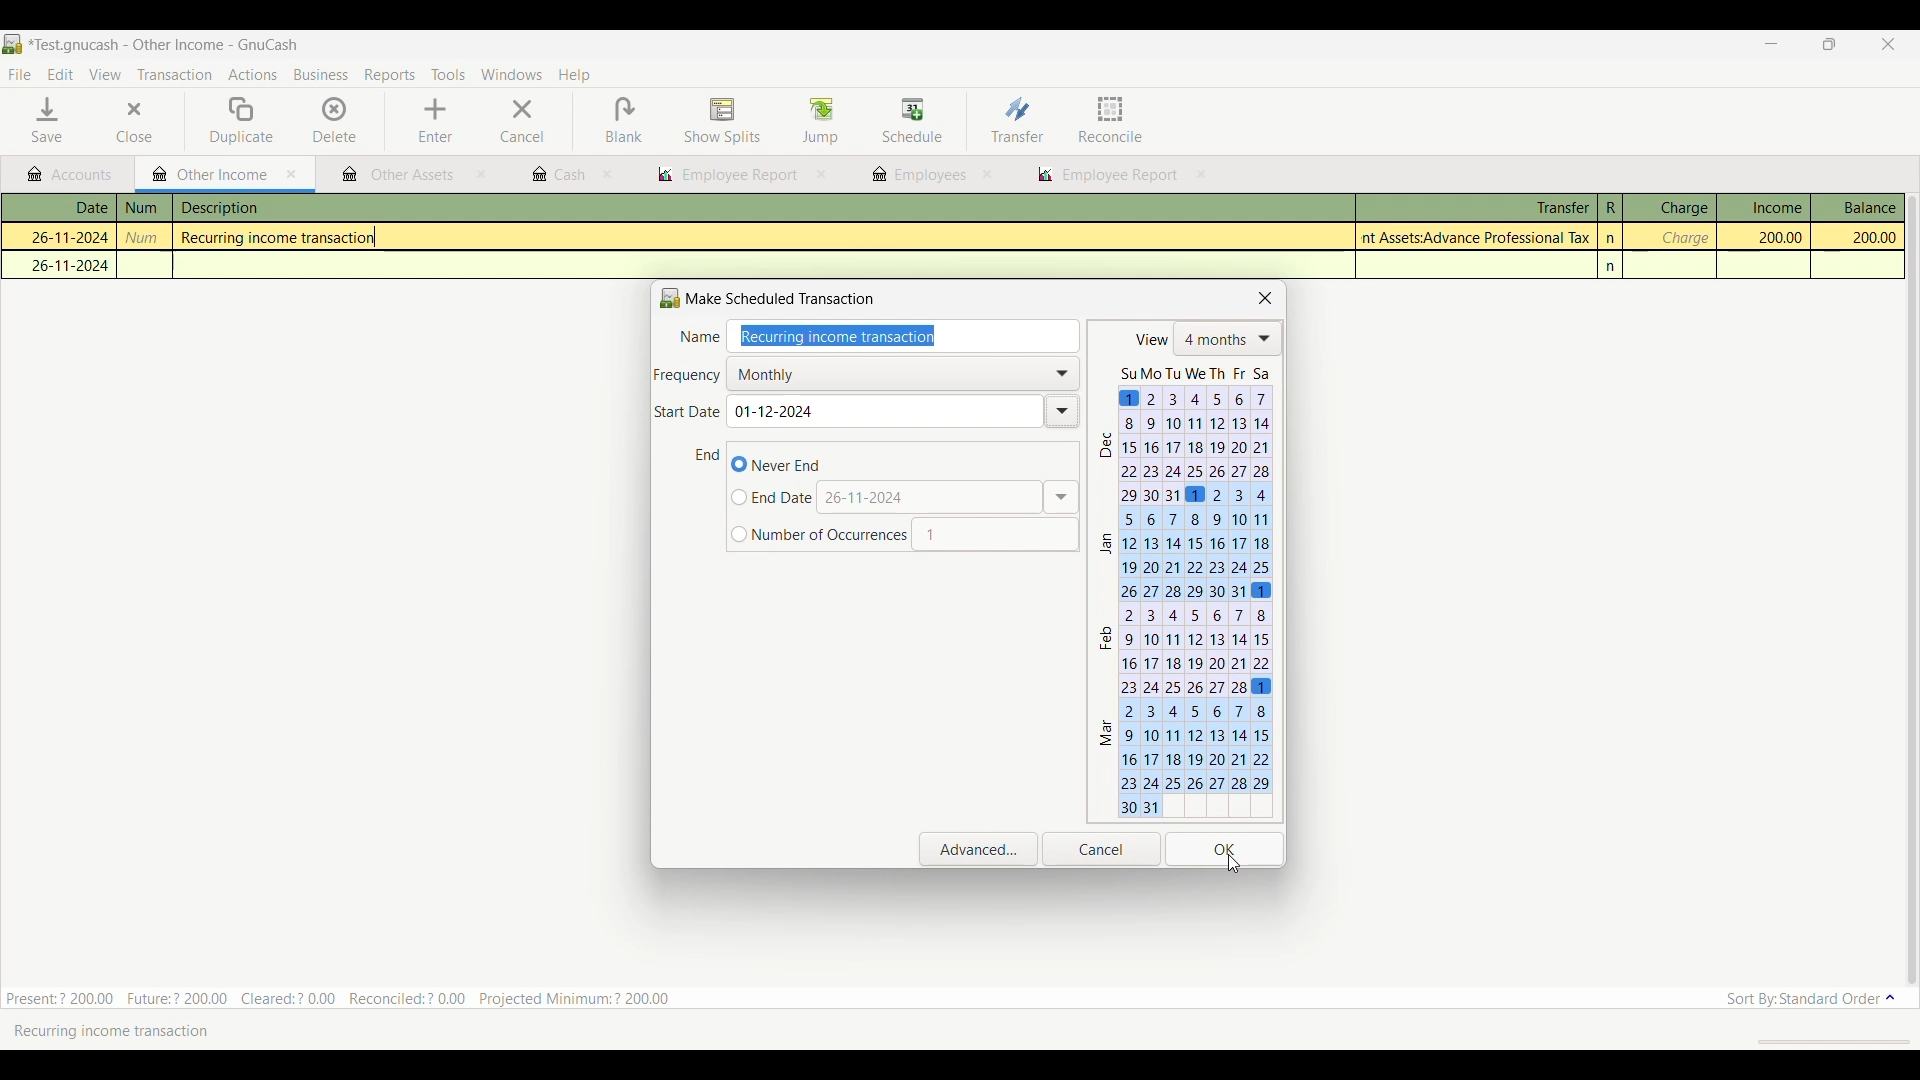  Describe the element at coordinates (708, 455) in the screenshot. I see `Indicates end date of transaction` at that location.